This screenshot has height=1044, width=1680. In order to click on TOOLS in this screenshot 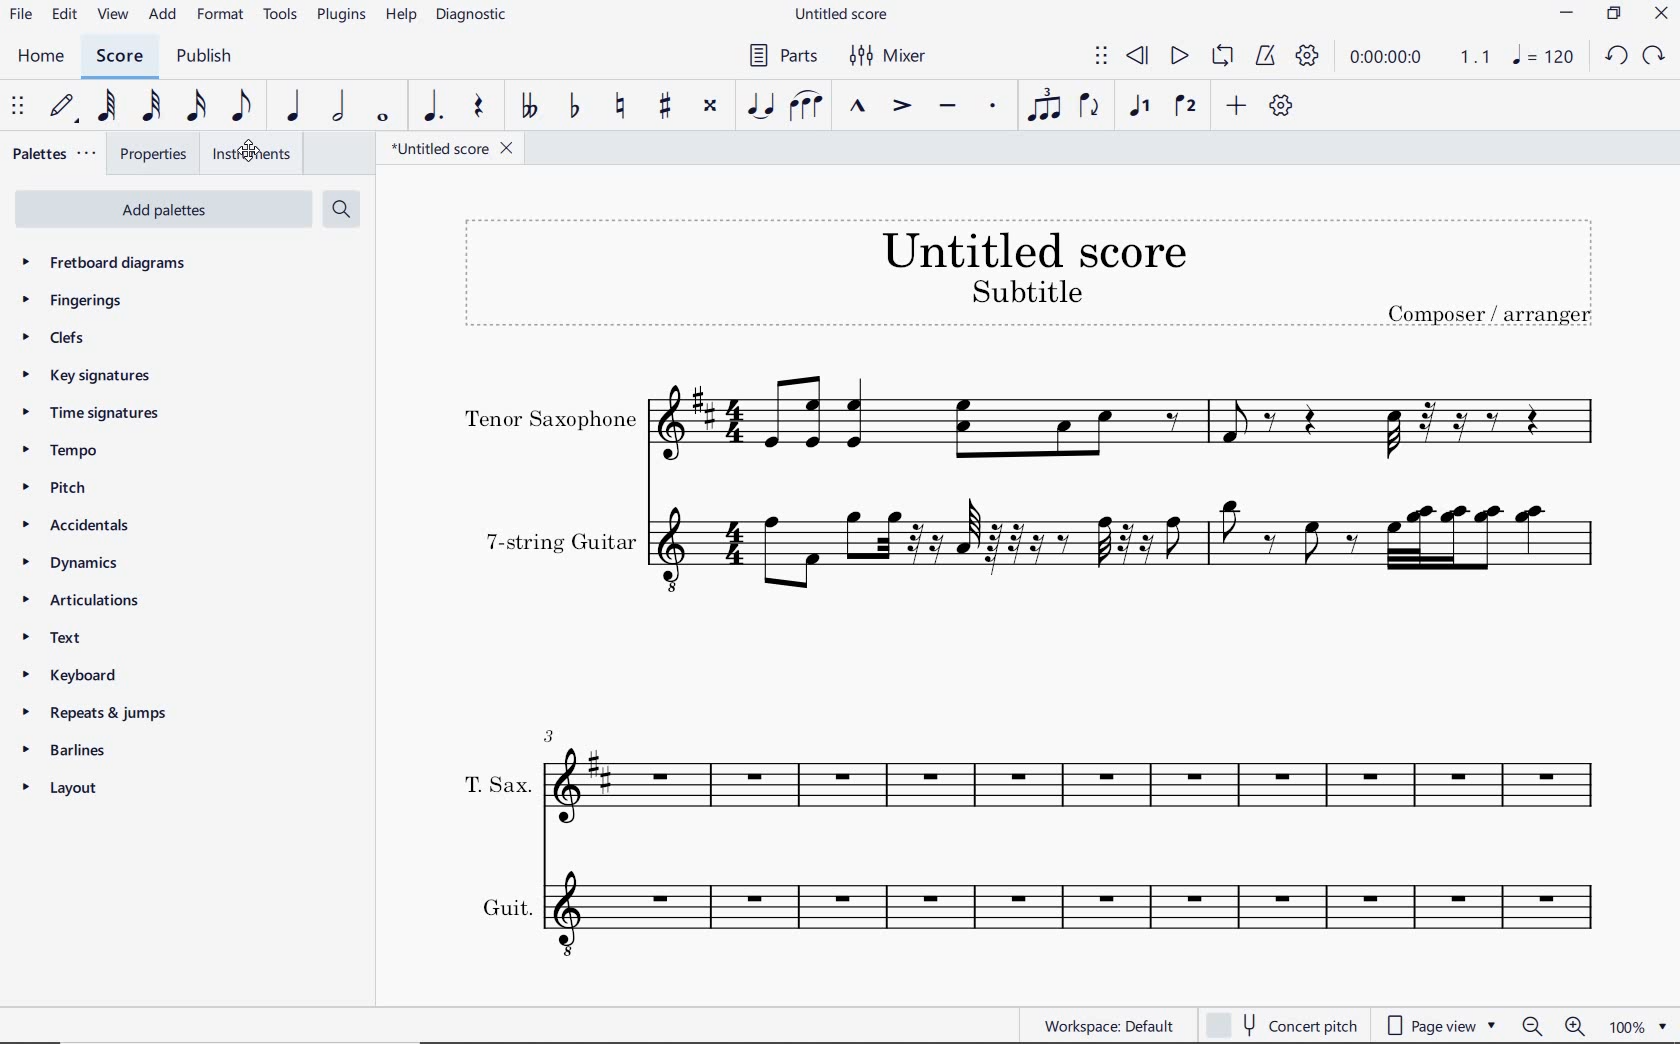, I will do `click(281, 13)`.